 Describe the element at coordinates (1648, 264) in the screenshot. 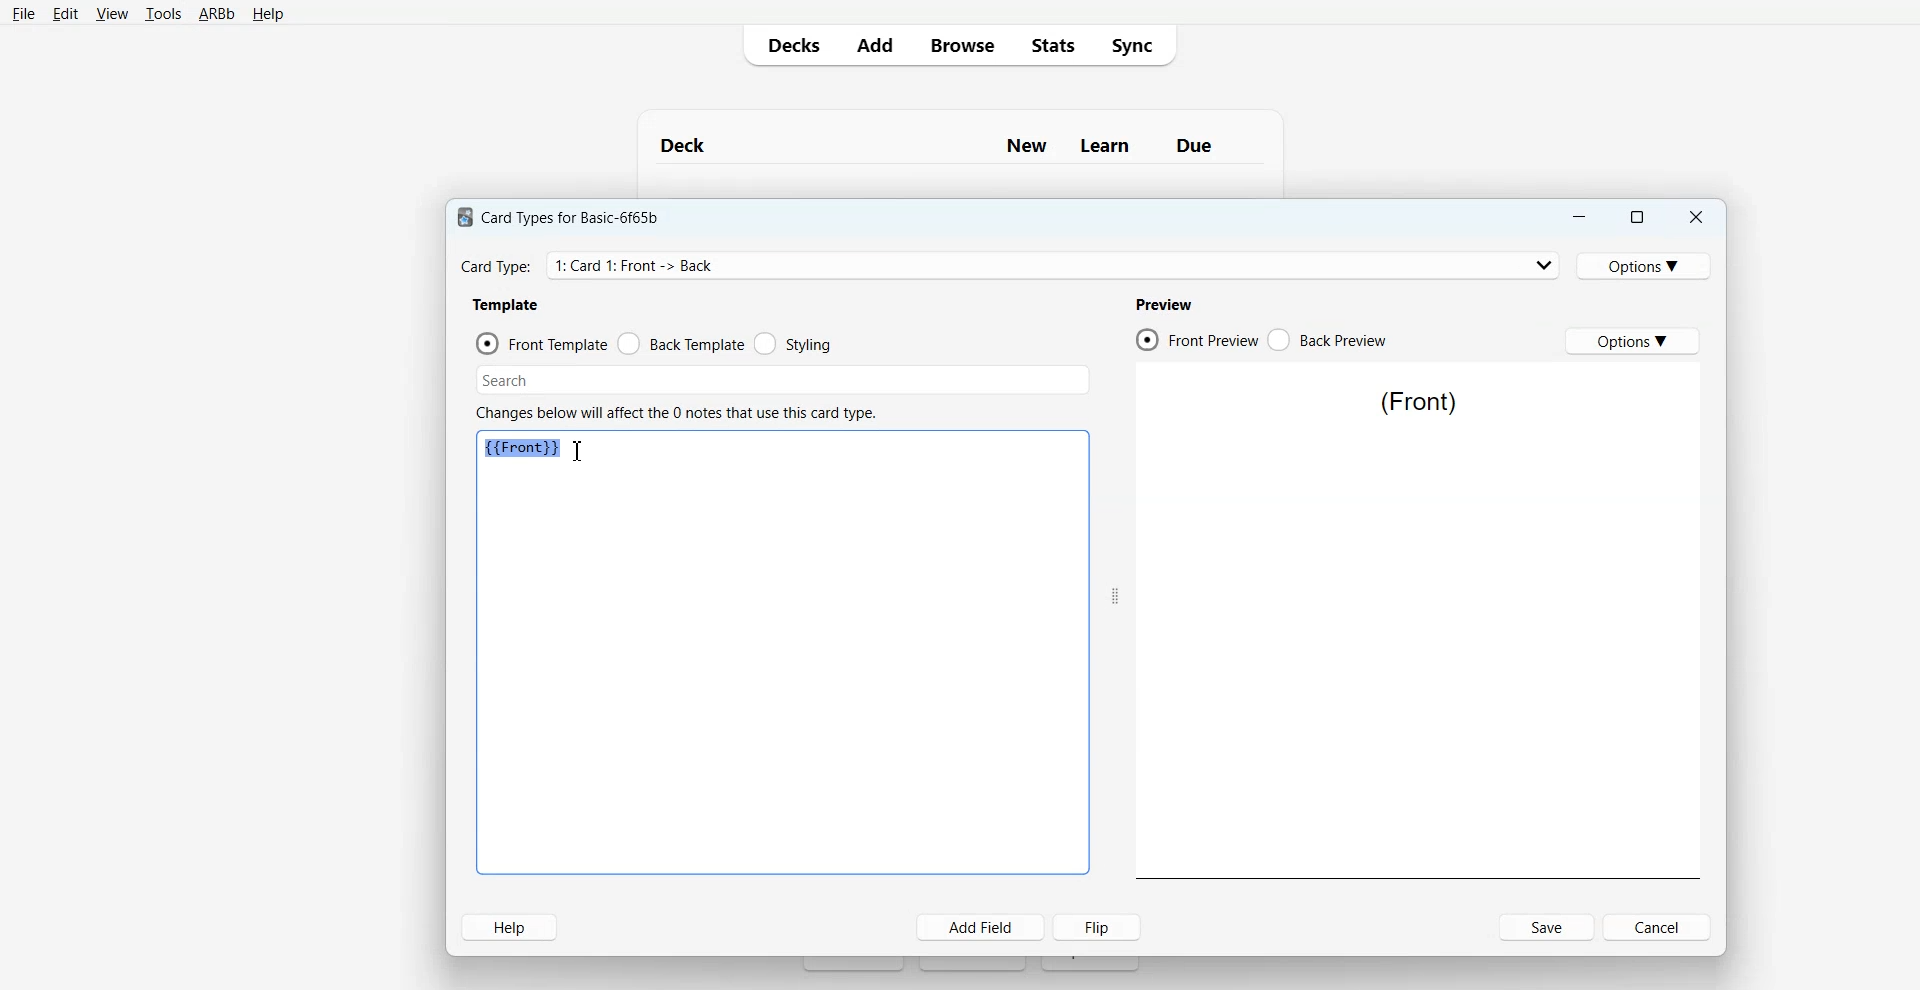

I see `Options` at that location.